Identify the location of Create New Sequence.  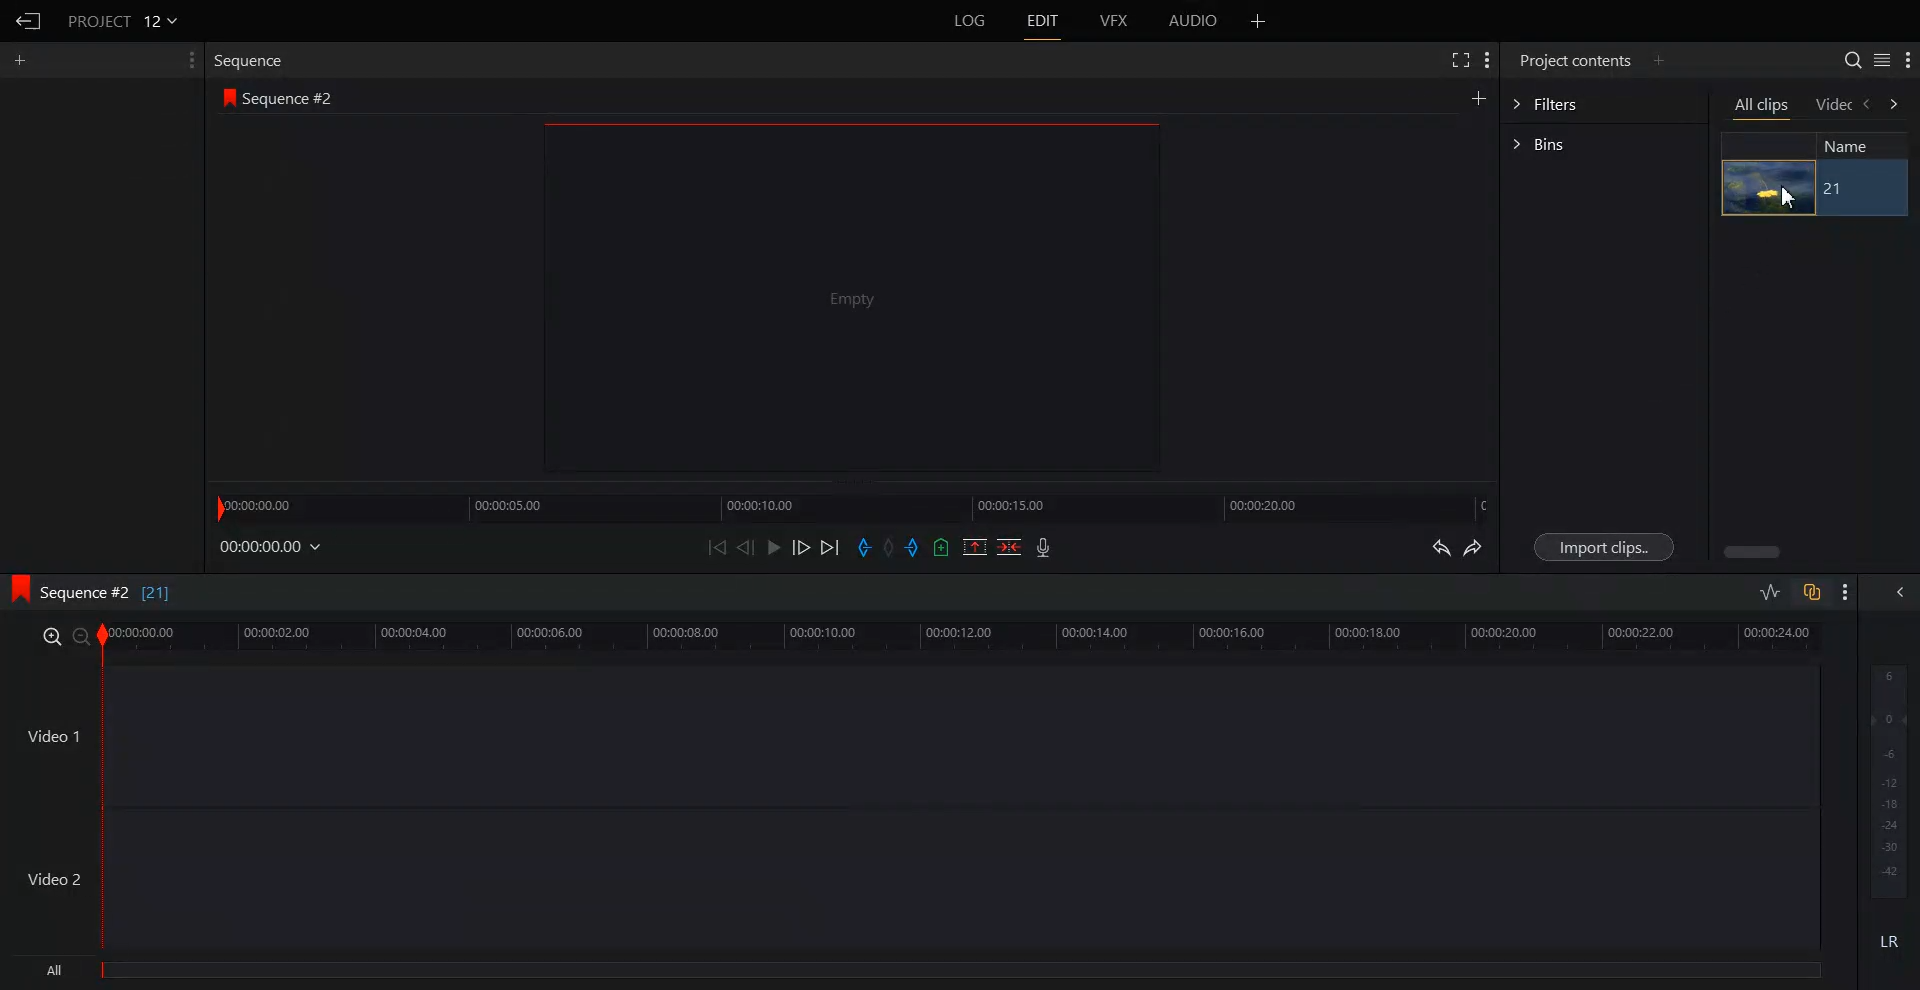
(1481, 97).